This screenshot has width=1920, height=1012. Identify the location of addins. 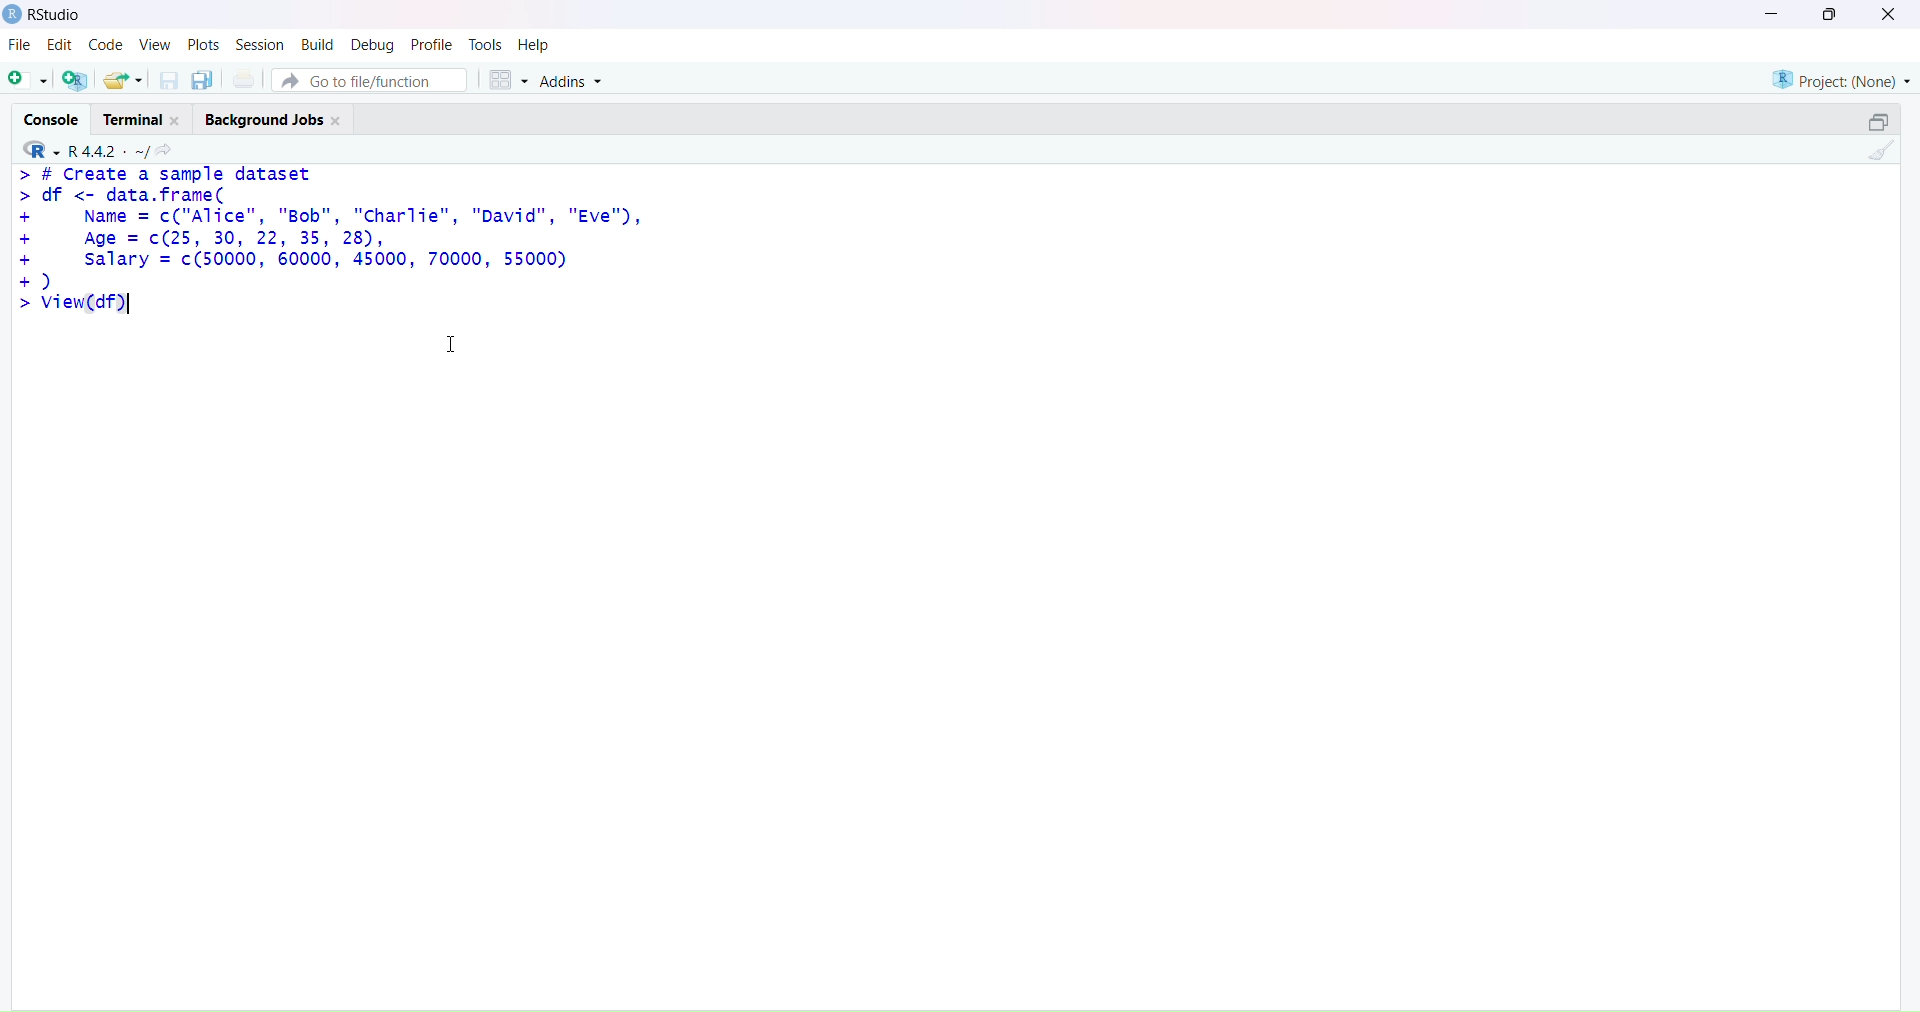
(577, 83).